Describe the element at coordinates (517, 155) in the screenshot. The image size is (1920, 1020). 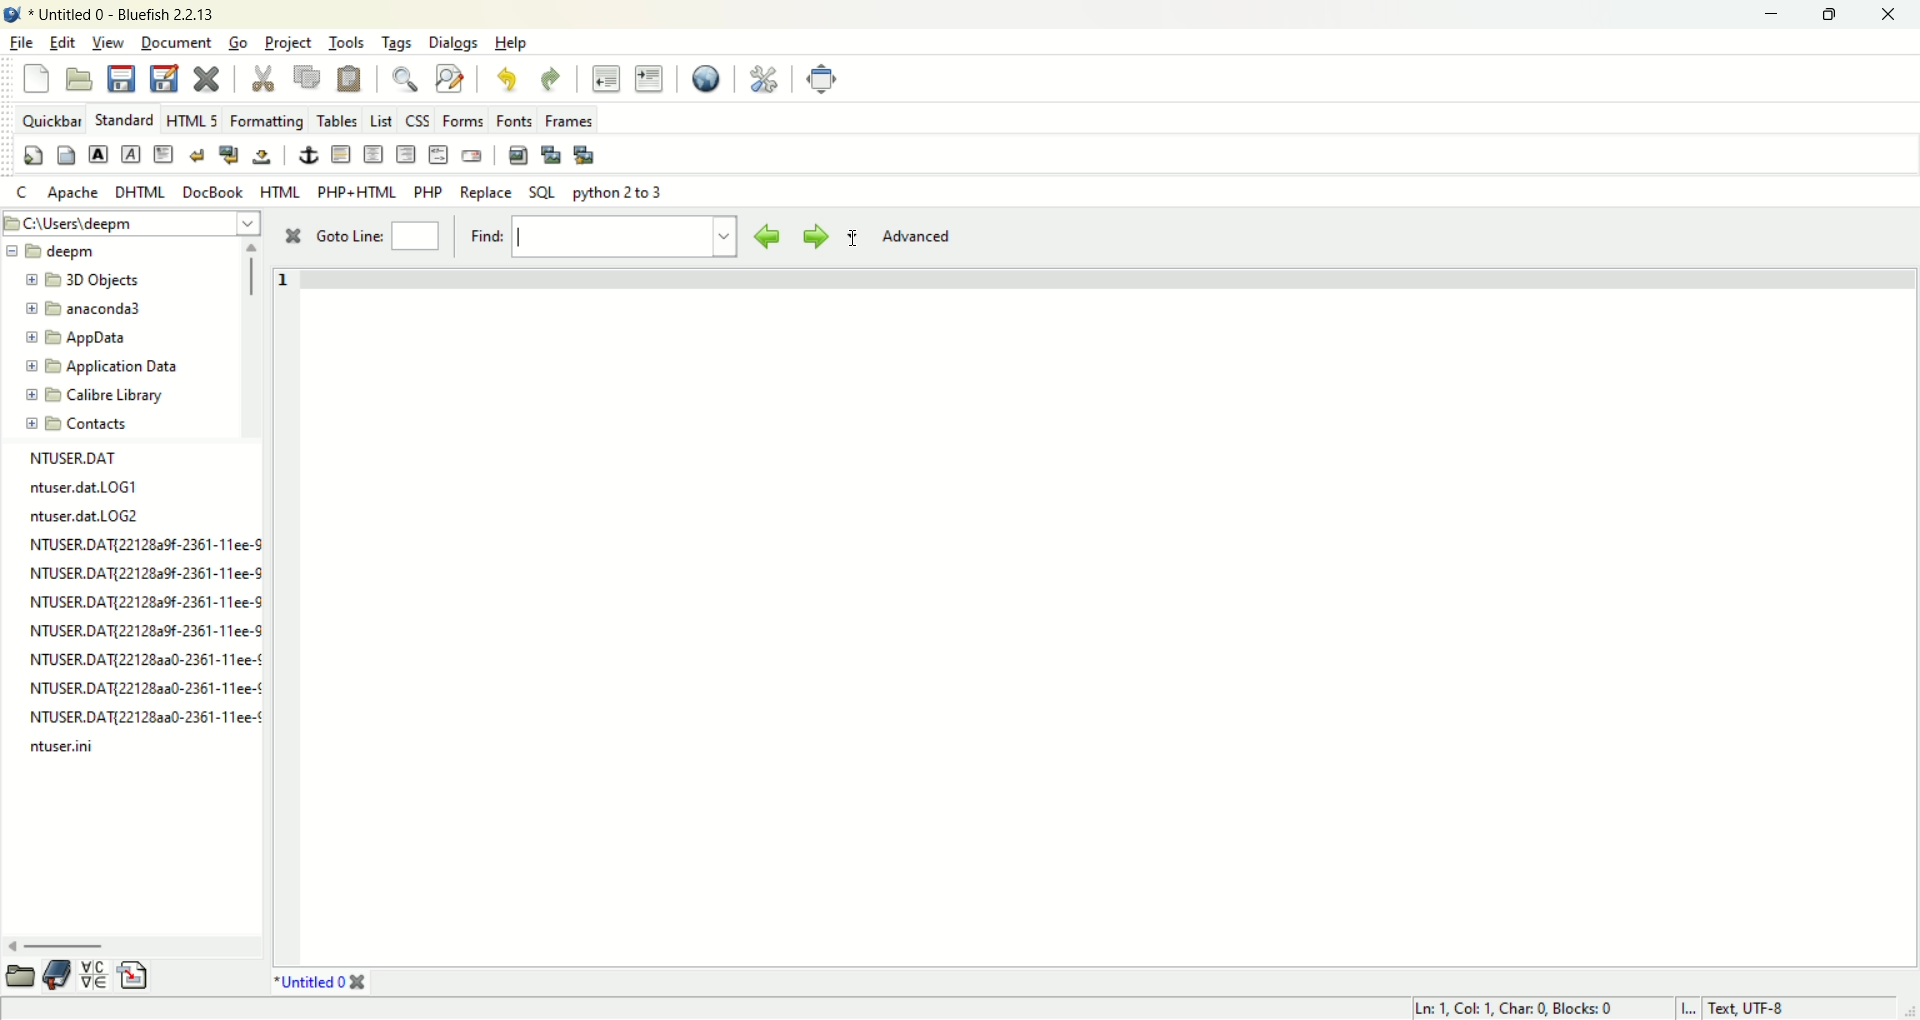
I see `insert image` at that location.